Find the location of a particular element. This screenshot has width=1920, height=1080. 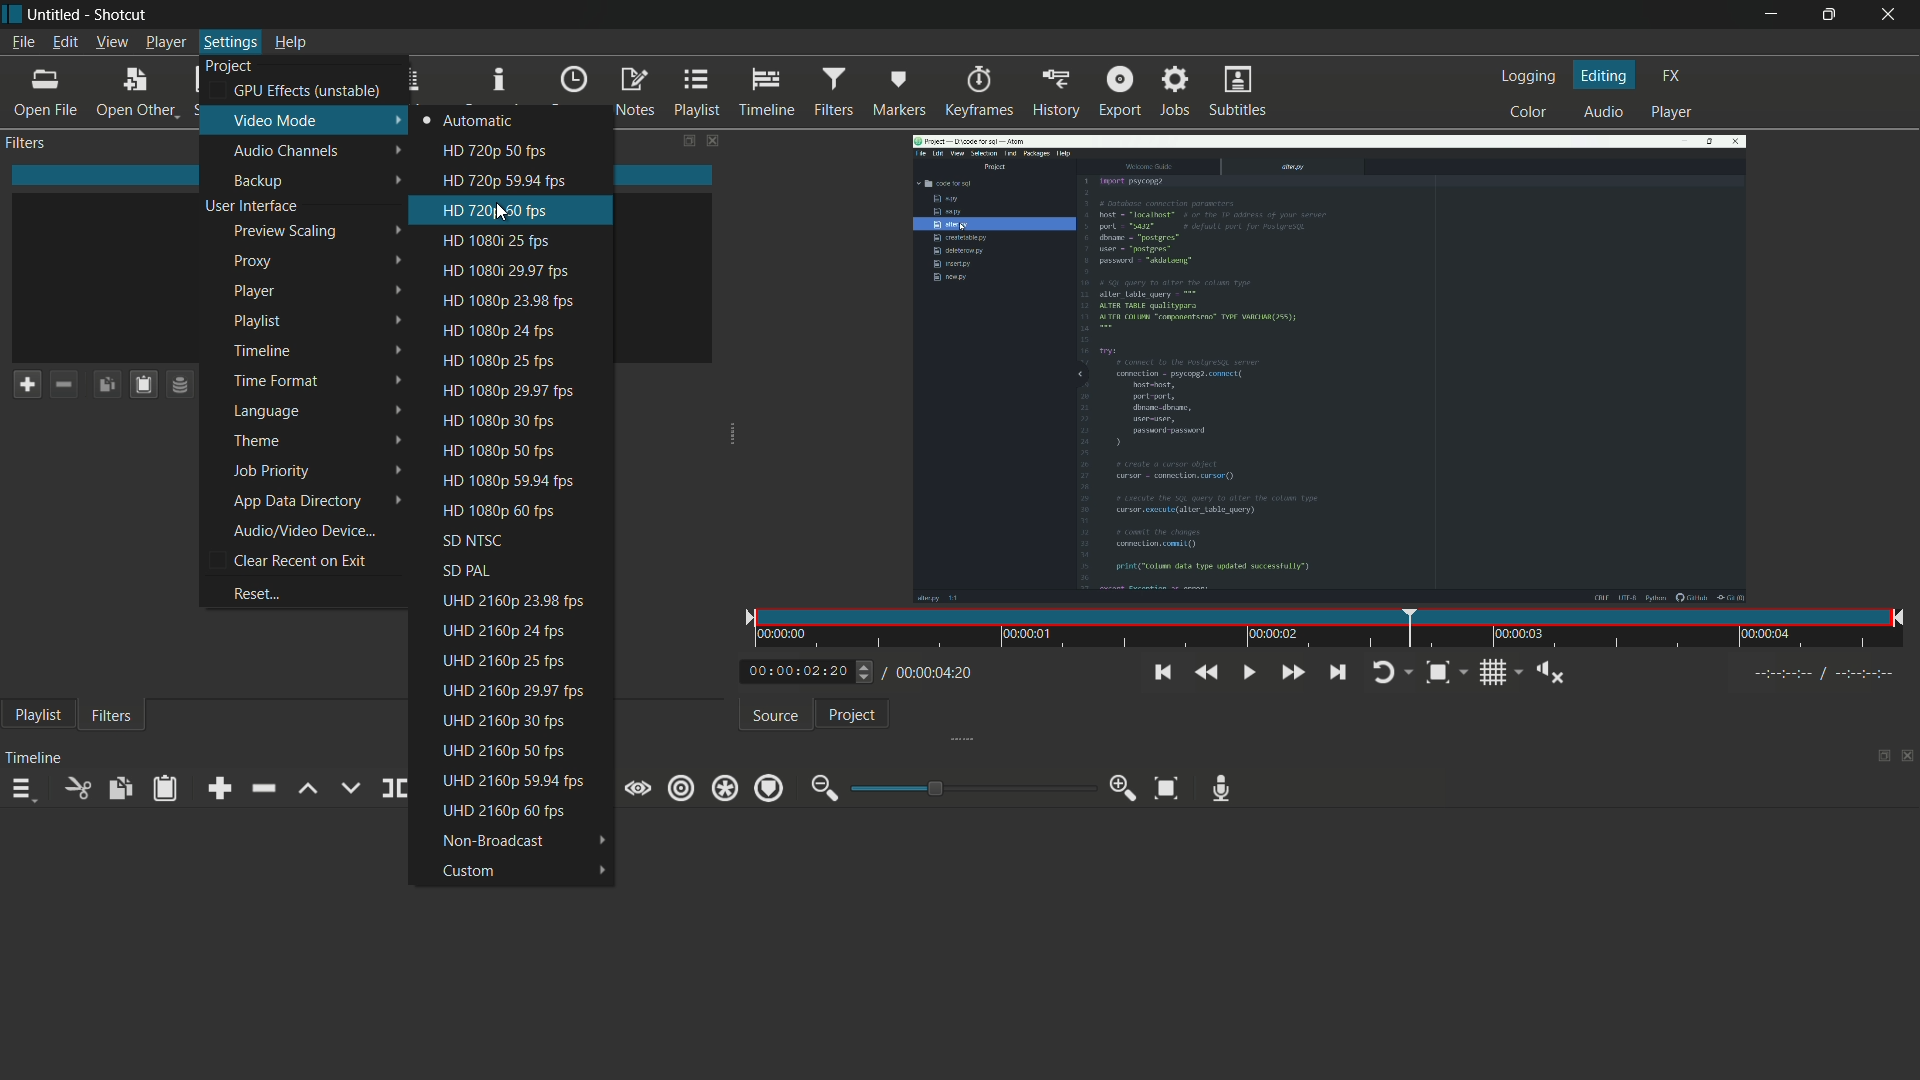

hd 1080p 29.97 fps is located at coordinates (521, 390).